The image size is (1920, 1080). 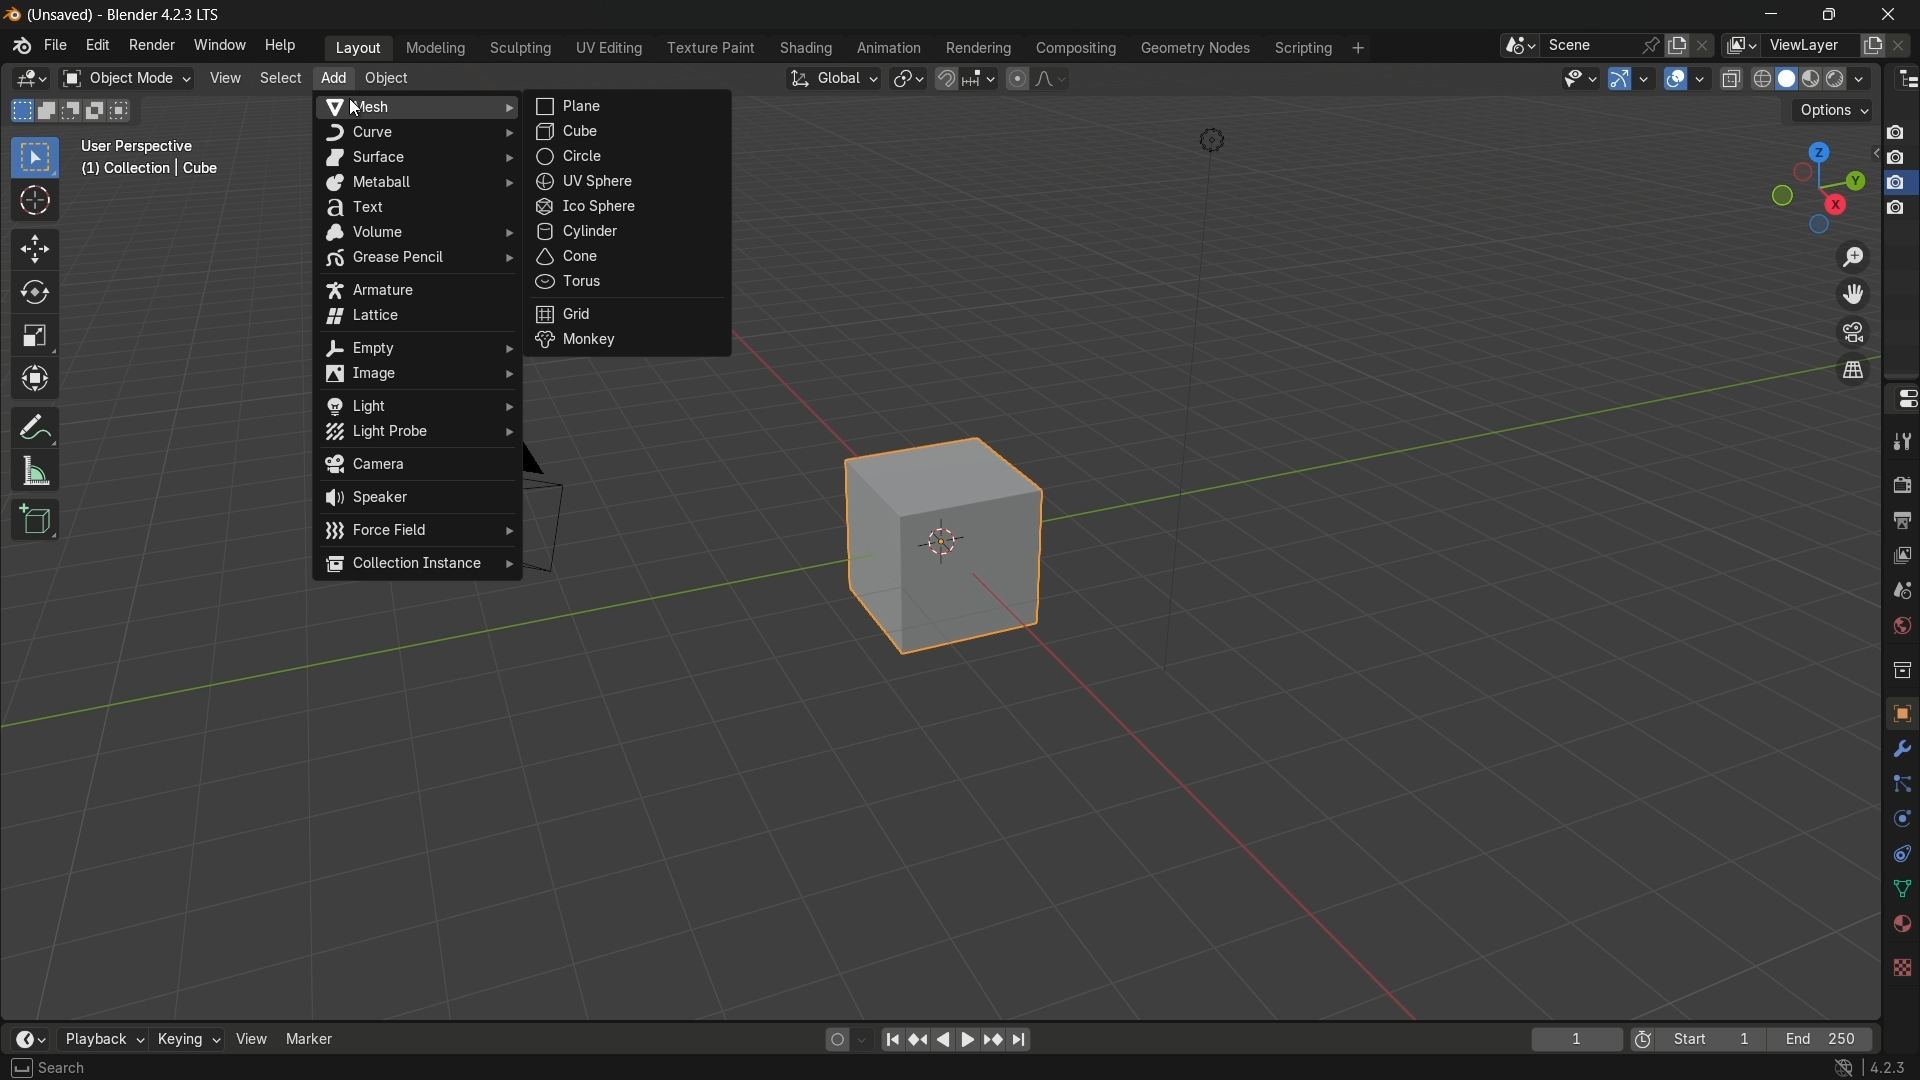 What do you see at coordinates (1717, 1040) in the screenshot?
I see `Start 1` at bounding box center [1717, 1040].